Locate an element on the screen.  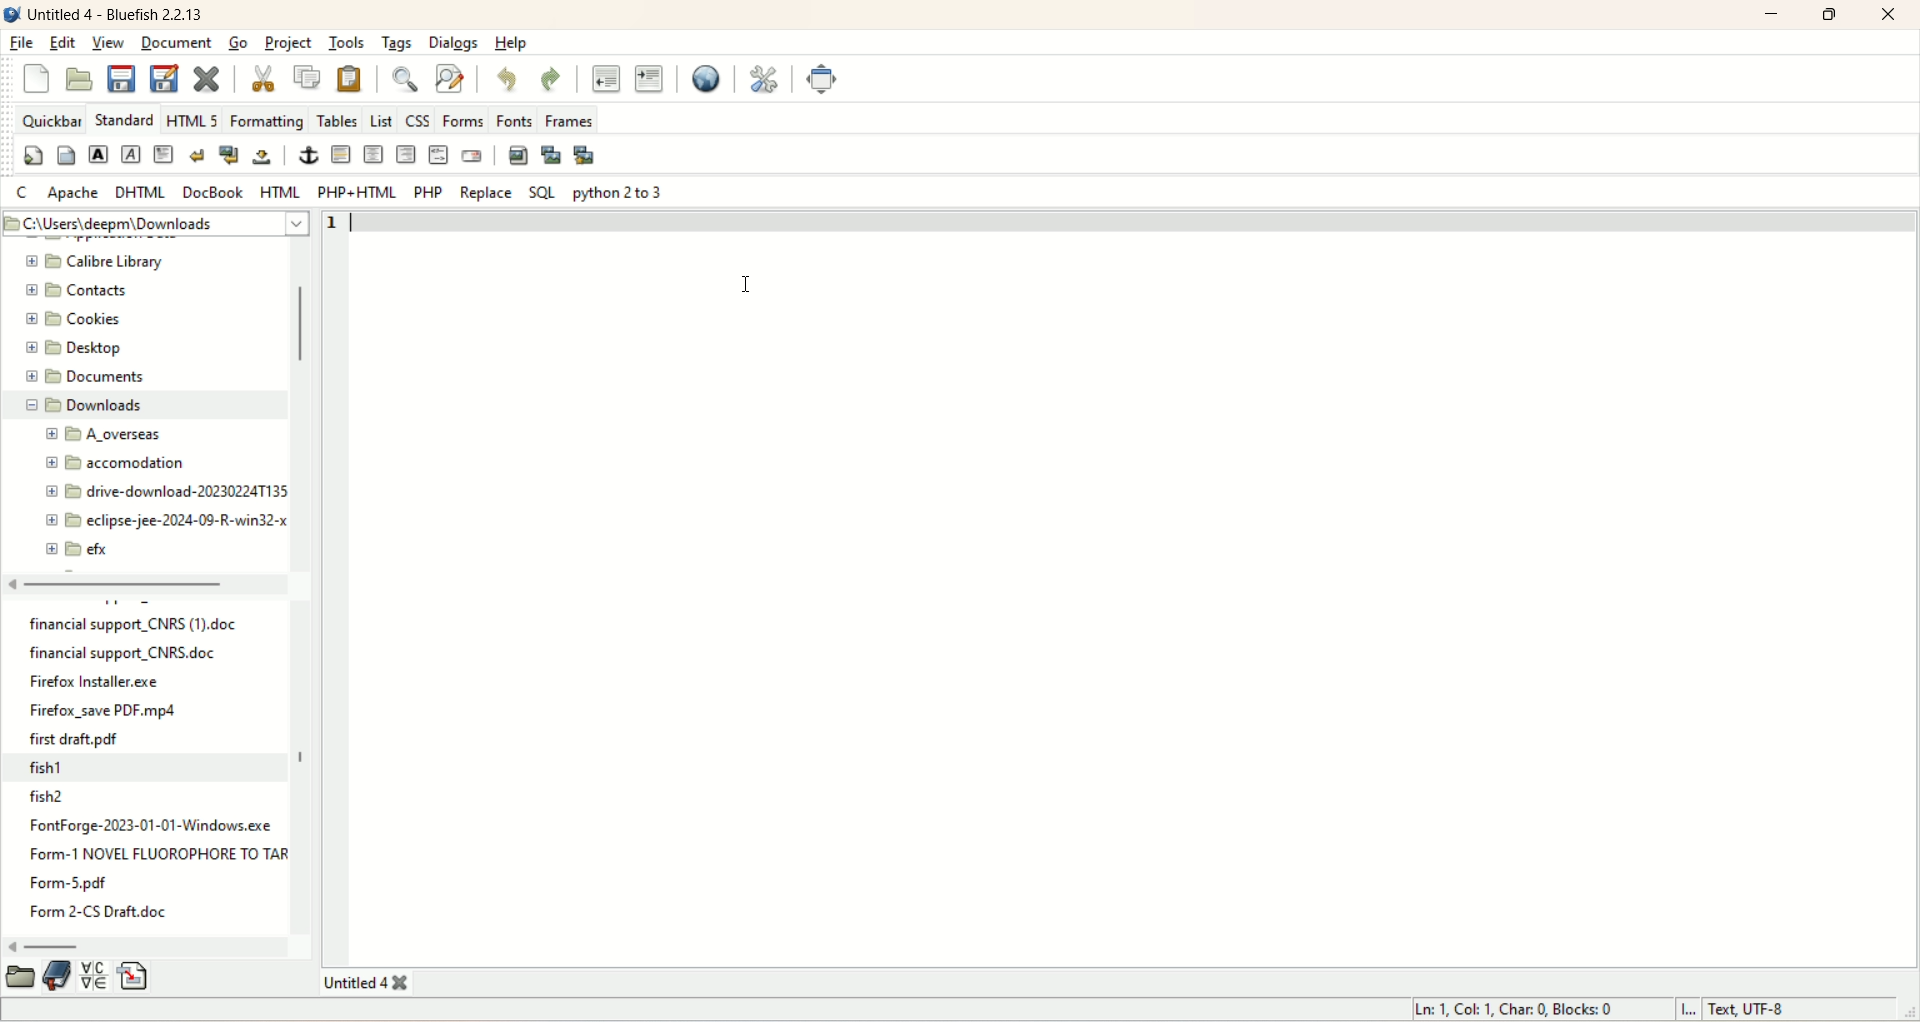
maximize is located at coordinates (1827, 15).